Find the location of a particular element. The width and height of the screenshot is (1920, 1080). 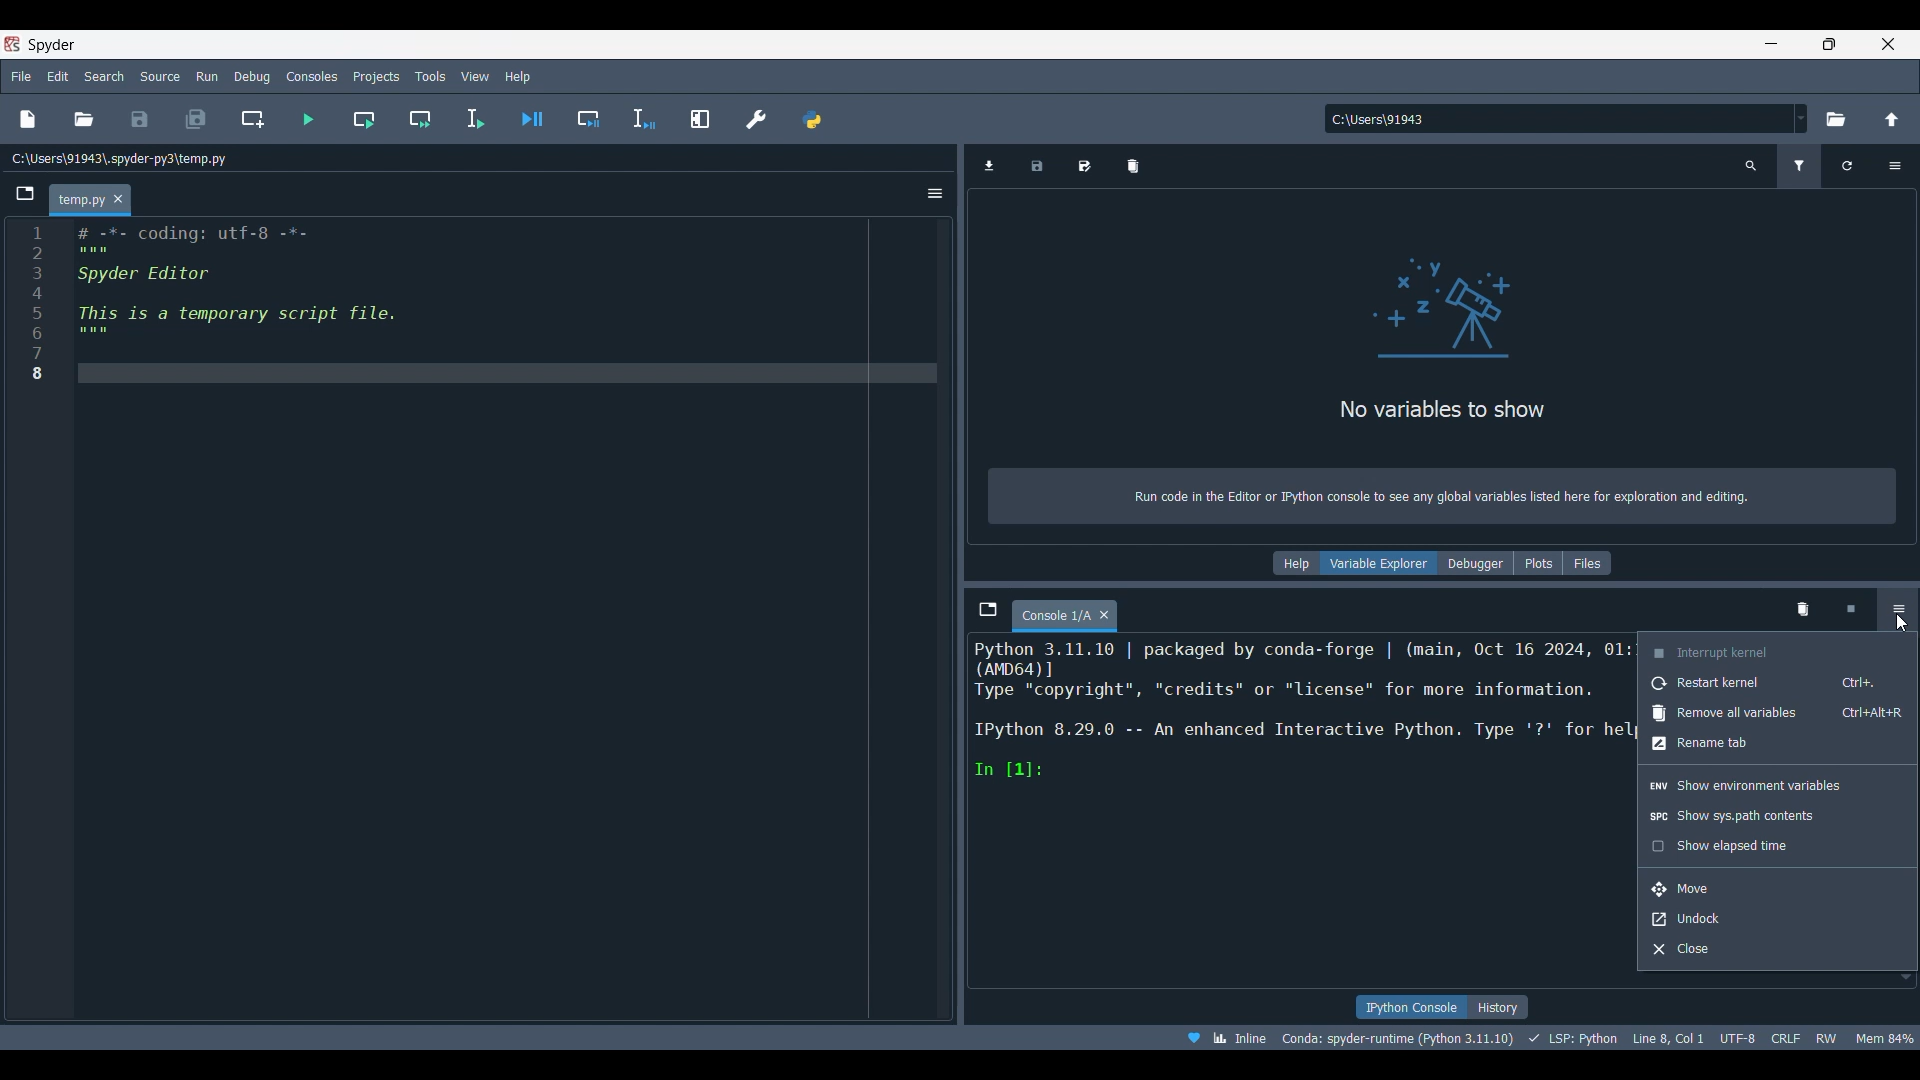

IPython console is located at coordinates (1411, 1007).